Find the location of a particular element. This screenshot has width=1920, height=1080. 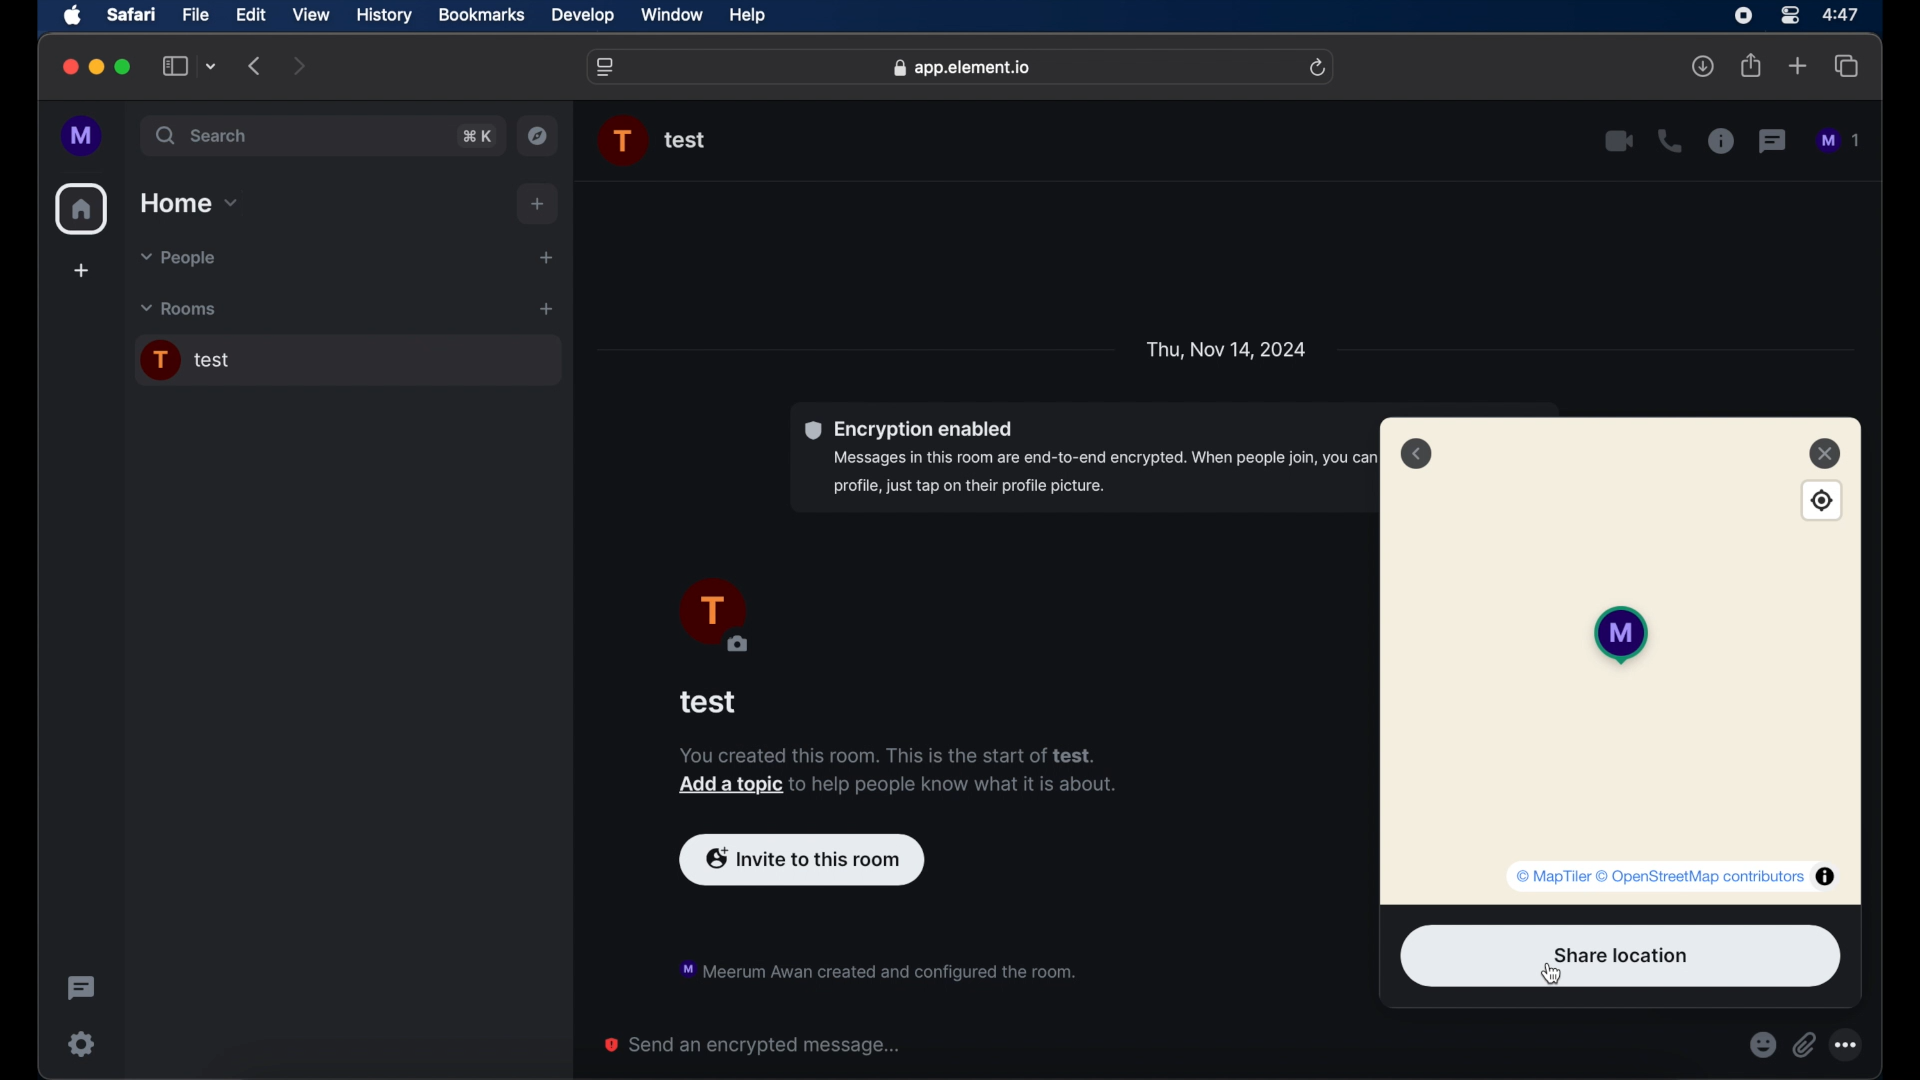

add is located at coordinates (80, 273).